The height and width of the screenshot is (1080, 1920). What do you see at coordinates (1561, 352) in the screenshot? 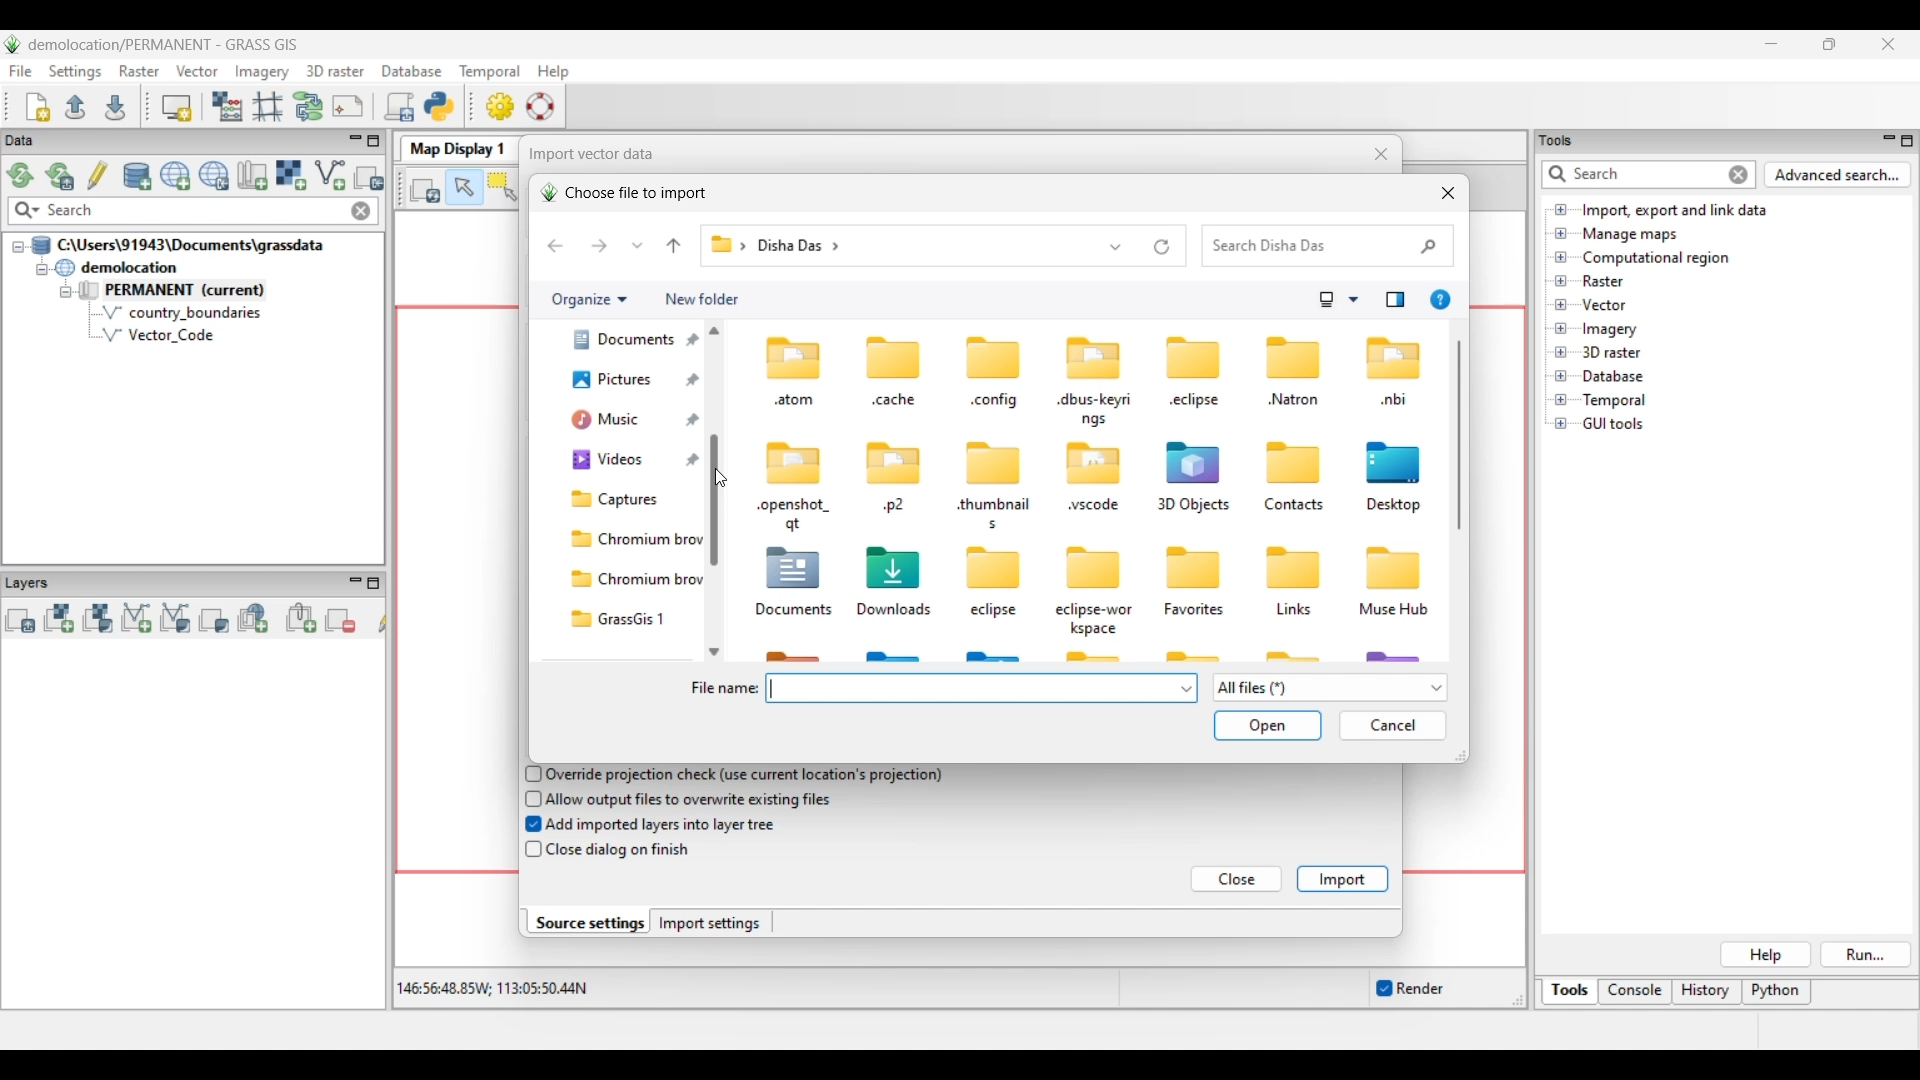
I see `Click to open files under 3D Raster` at bounding box center [1561, 352].